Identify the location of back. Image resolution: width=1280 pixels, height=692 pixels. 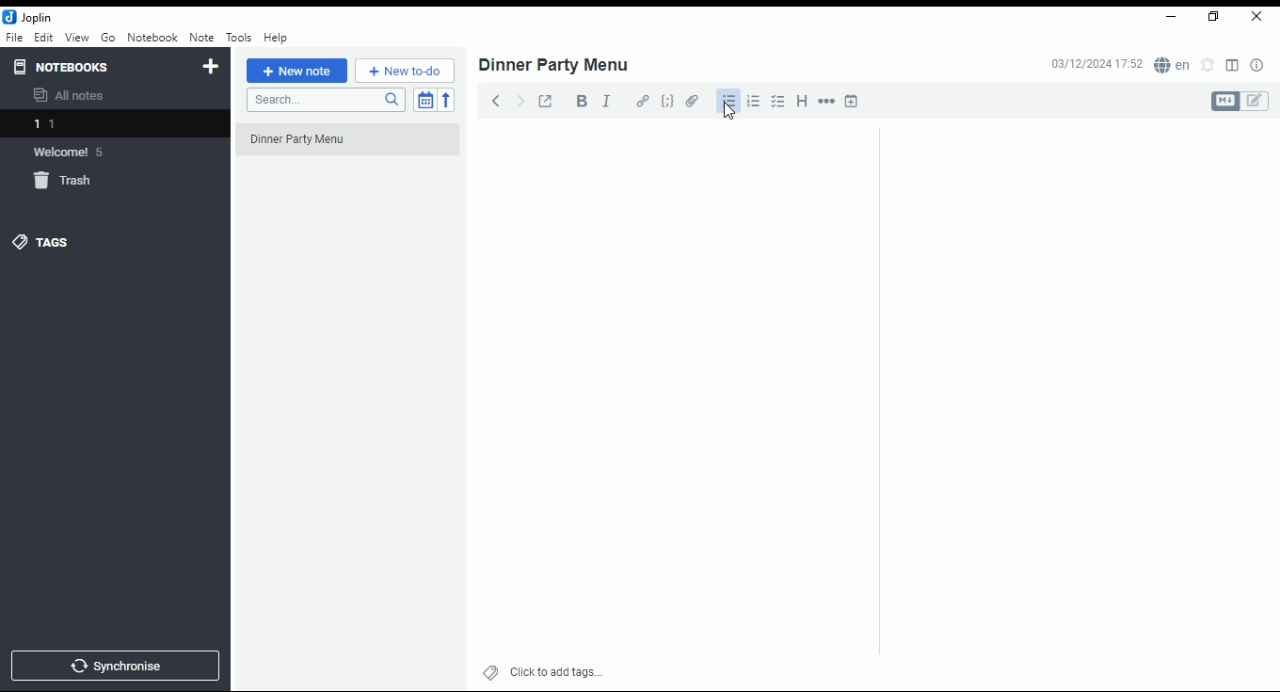
(492, 99).